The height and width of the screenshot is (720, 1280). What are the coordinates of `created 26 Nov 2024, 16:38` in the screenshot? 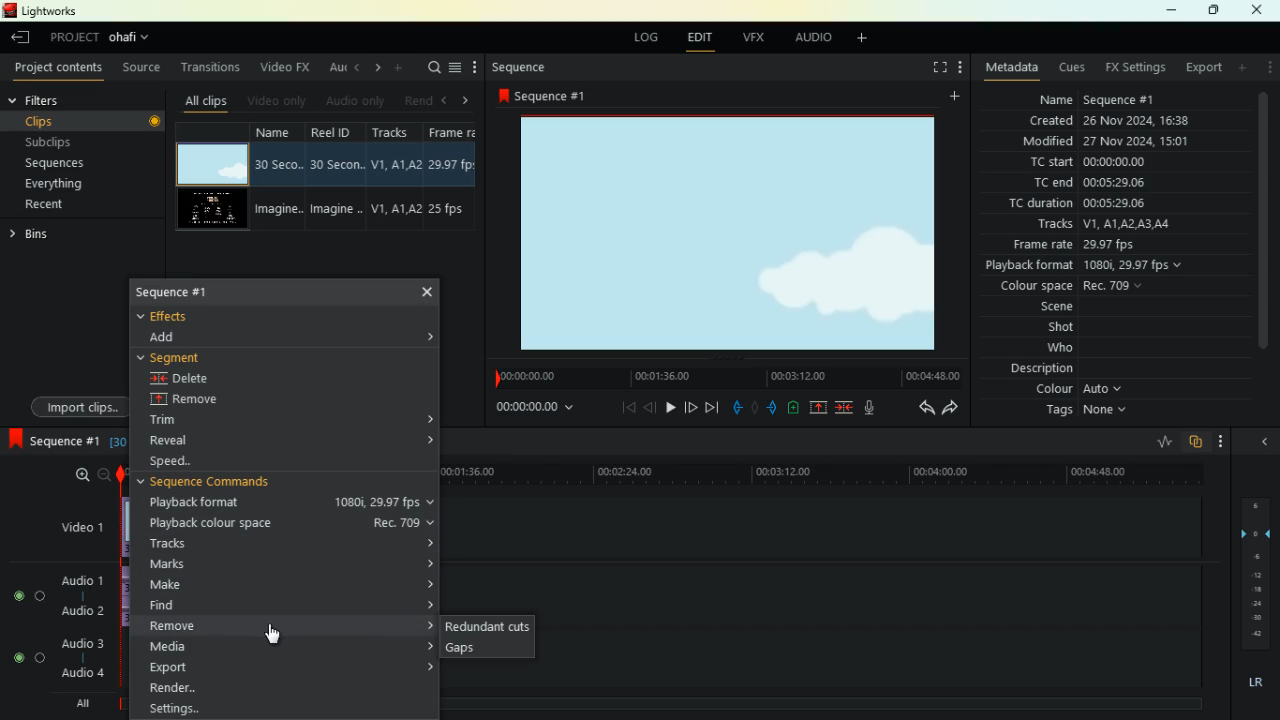 It's located at (1118, 119).